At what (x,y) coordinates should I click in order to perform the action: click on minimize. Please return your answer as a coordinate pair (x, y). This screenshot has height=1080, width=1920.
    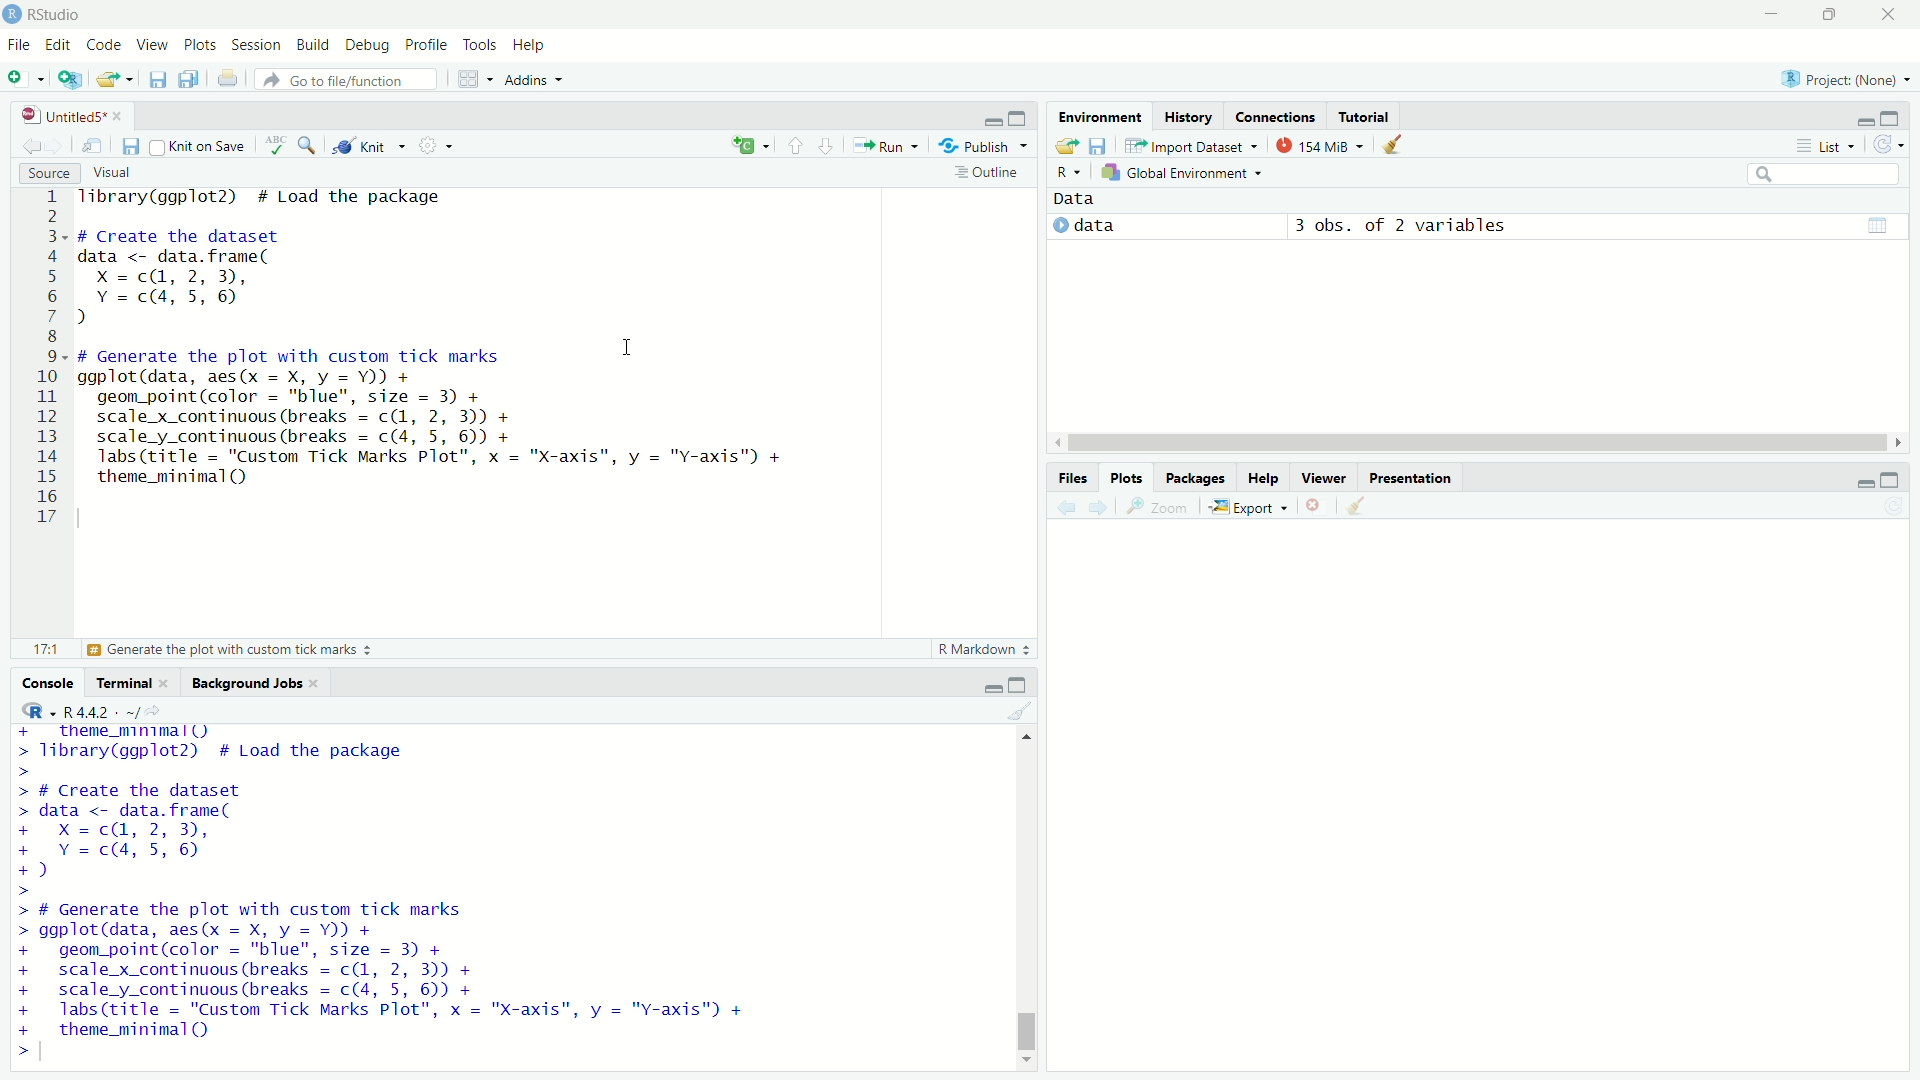
    Looking at the image, I should click on (981, 683).